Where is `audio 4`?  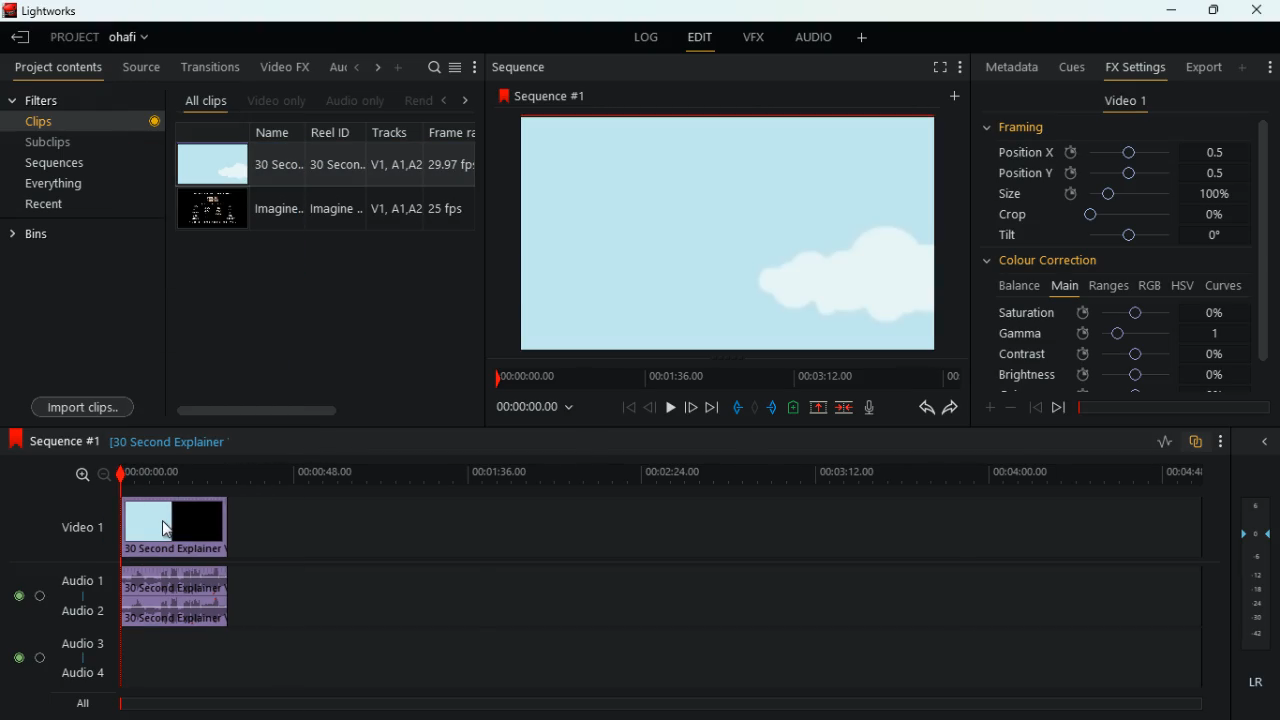
audio 4 is located at coordinates (82, 672).